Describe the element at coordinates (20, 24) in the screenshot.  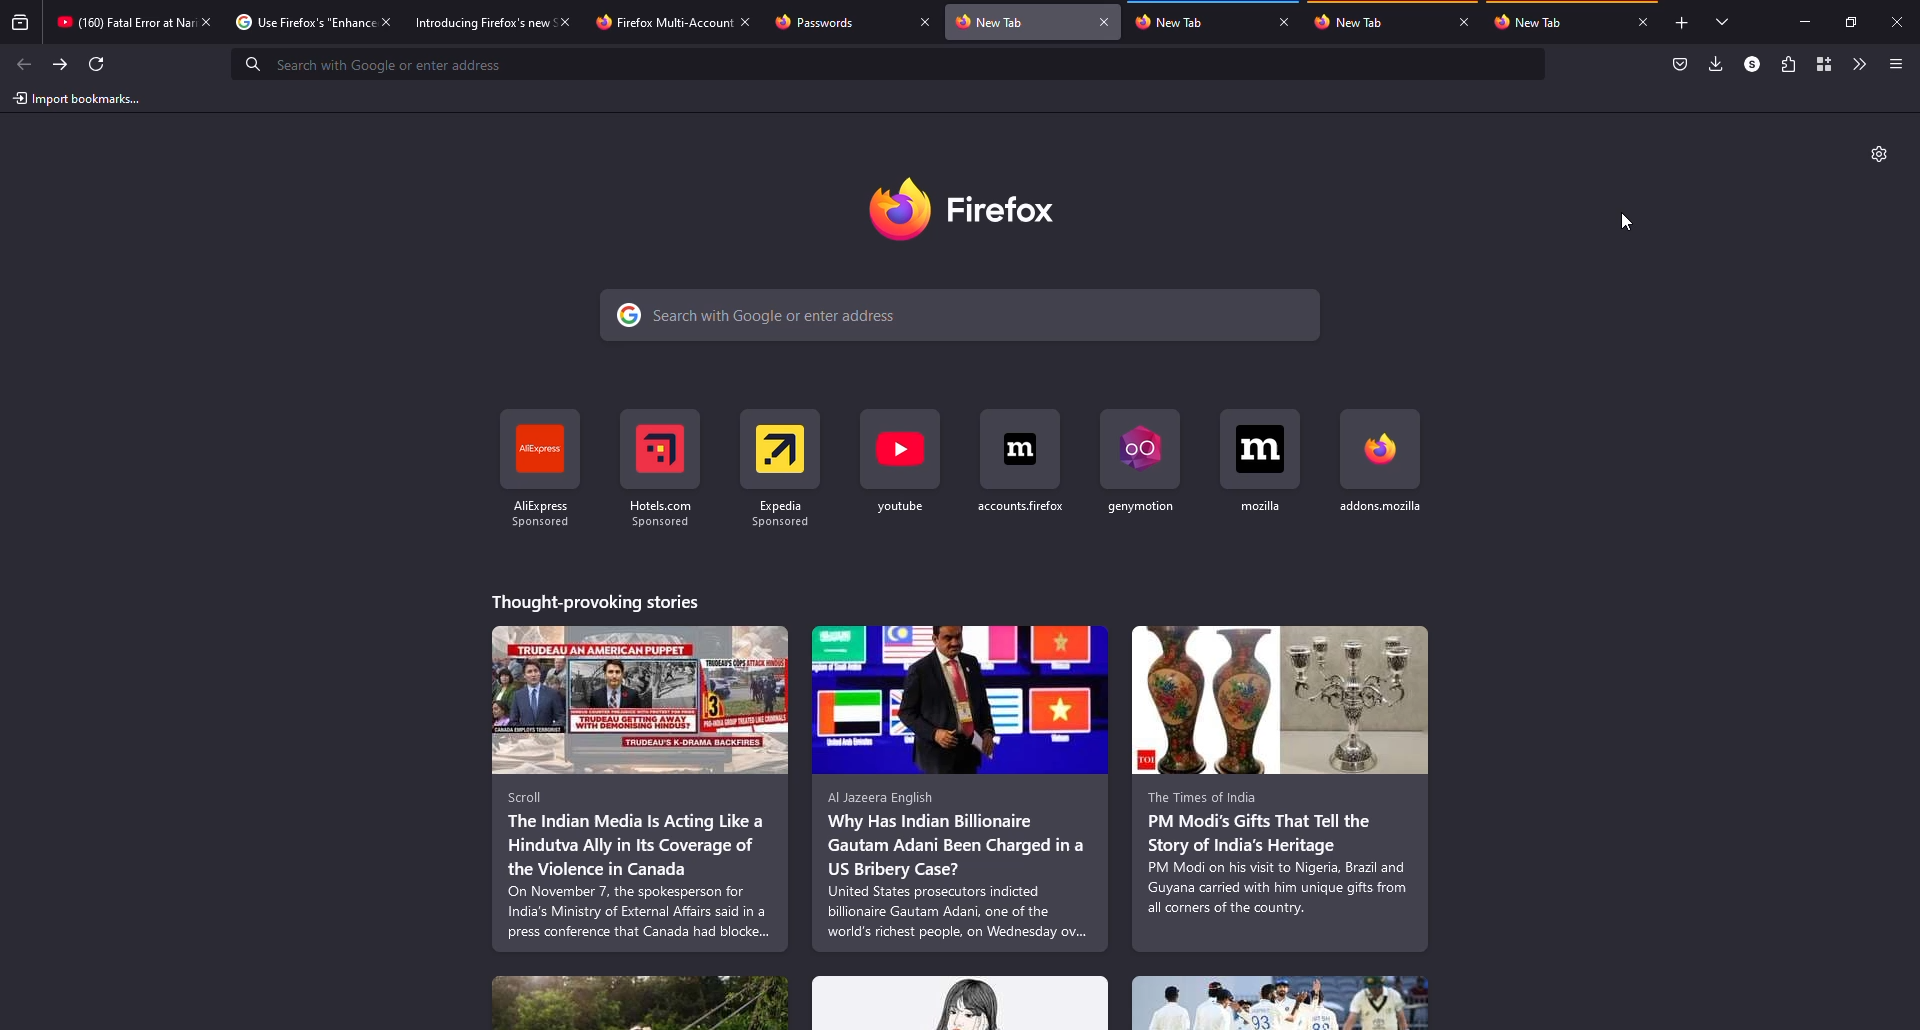
I see `view recent` at that location.